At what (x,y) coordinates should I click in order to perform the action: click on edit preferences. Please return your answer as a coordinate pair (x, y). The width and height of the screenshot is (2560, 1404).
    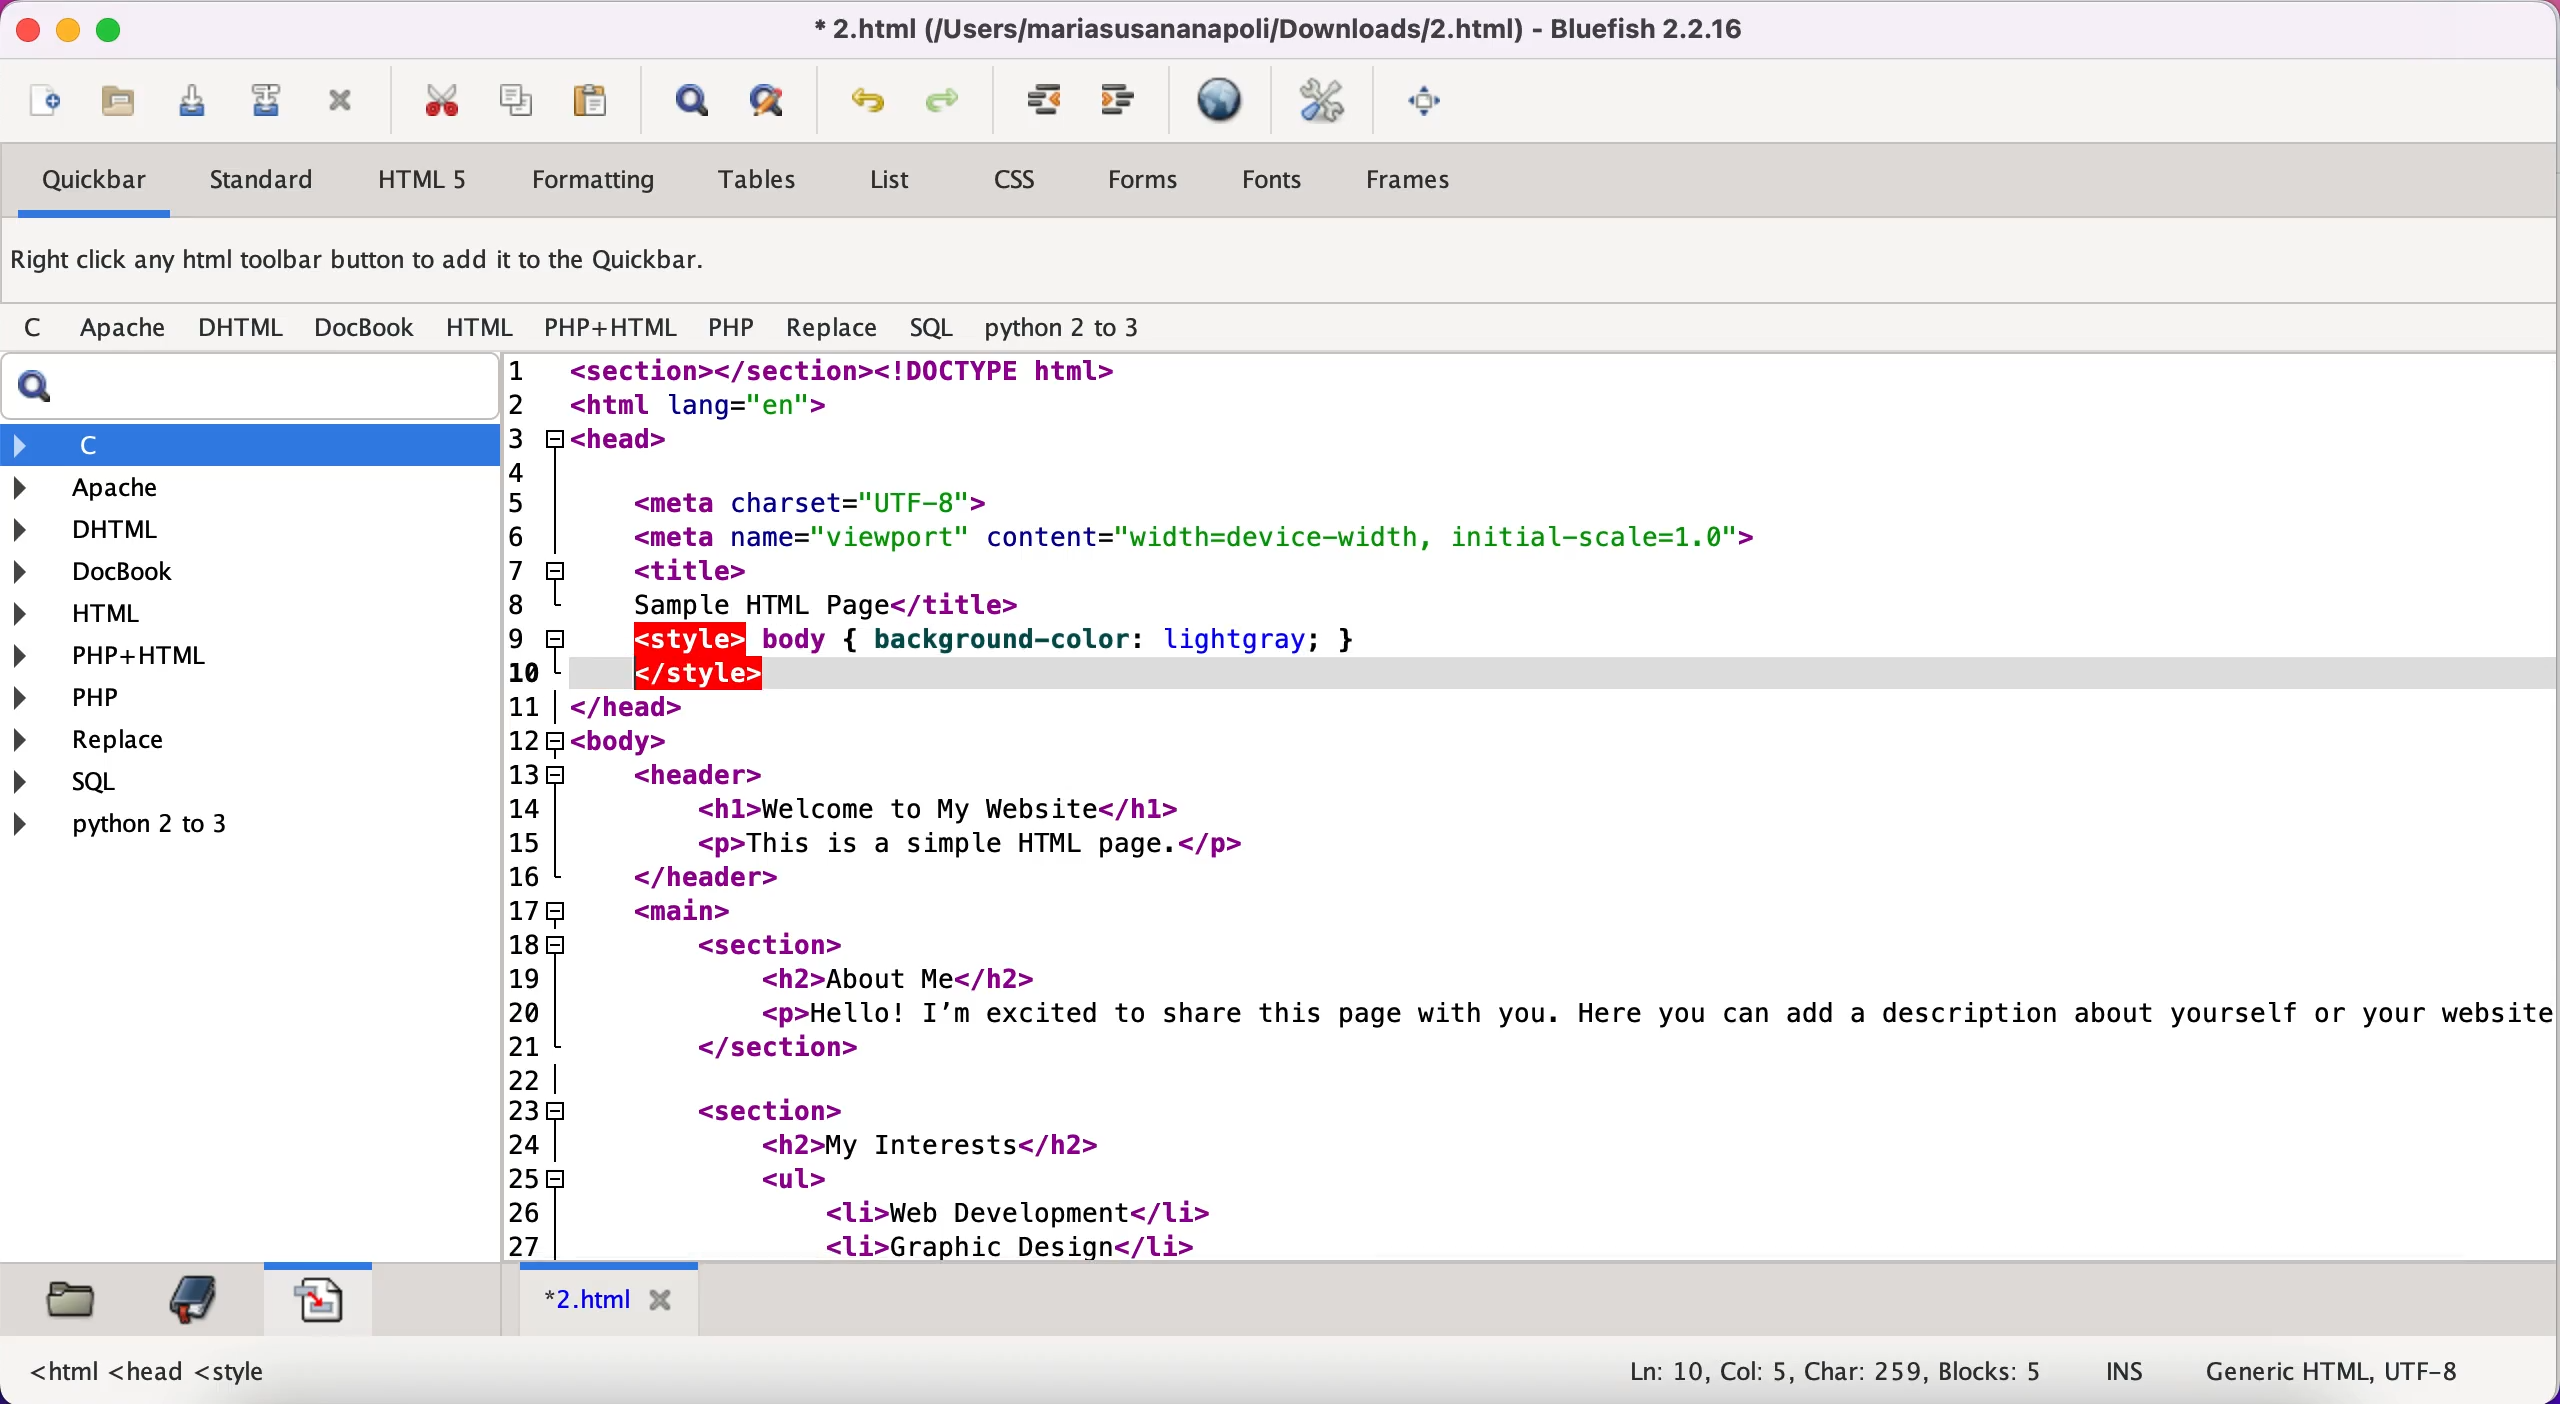
    Looking at the image, I should click on (1323, 103).